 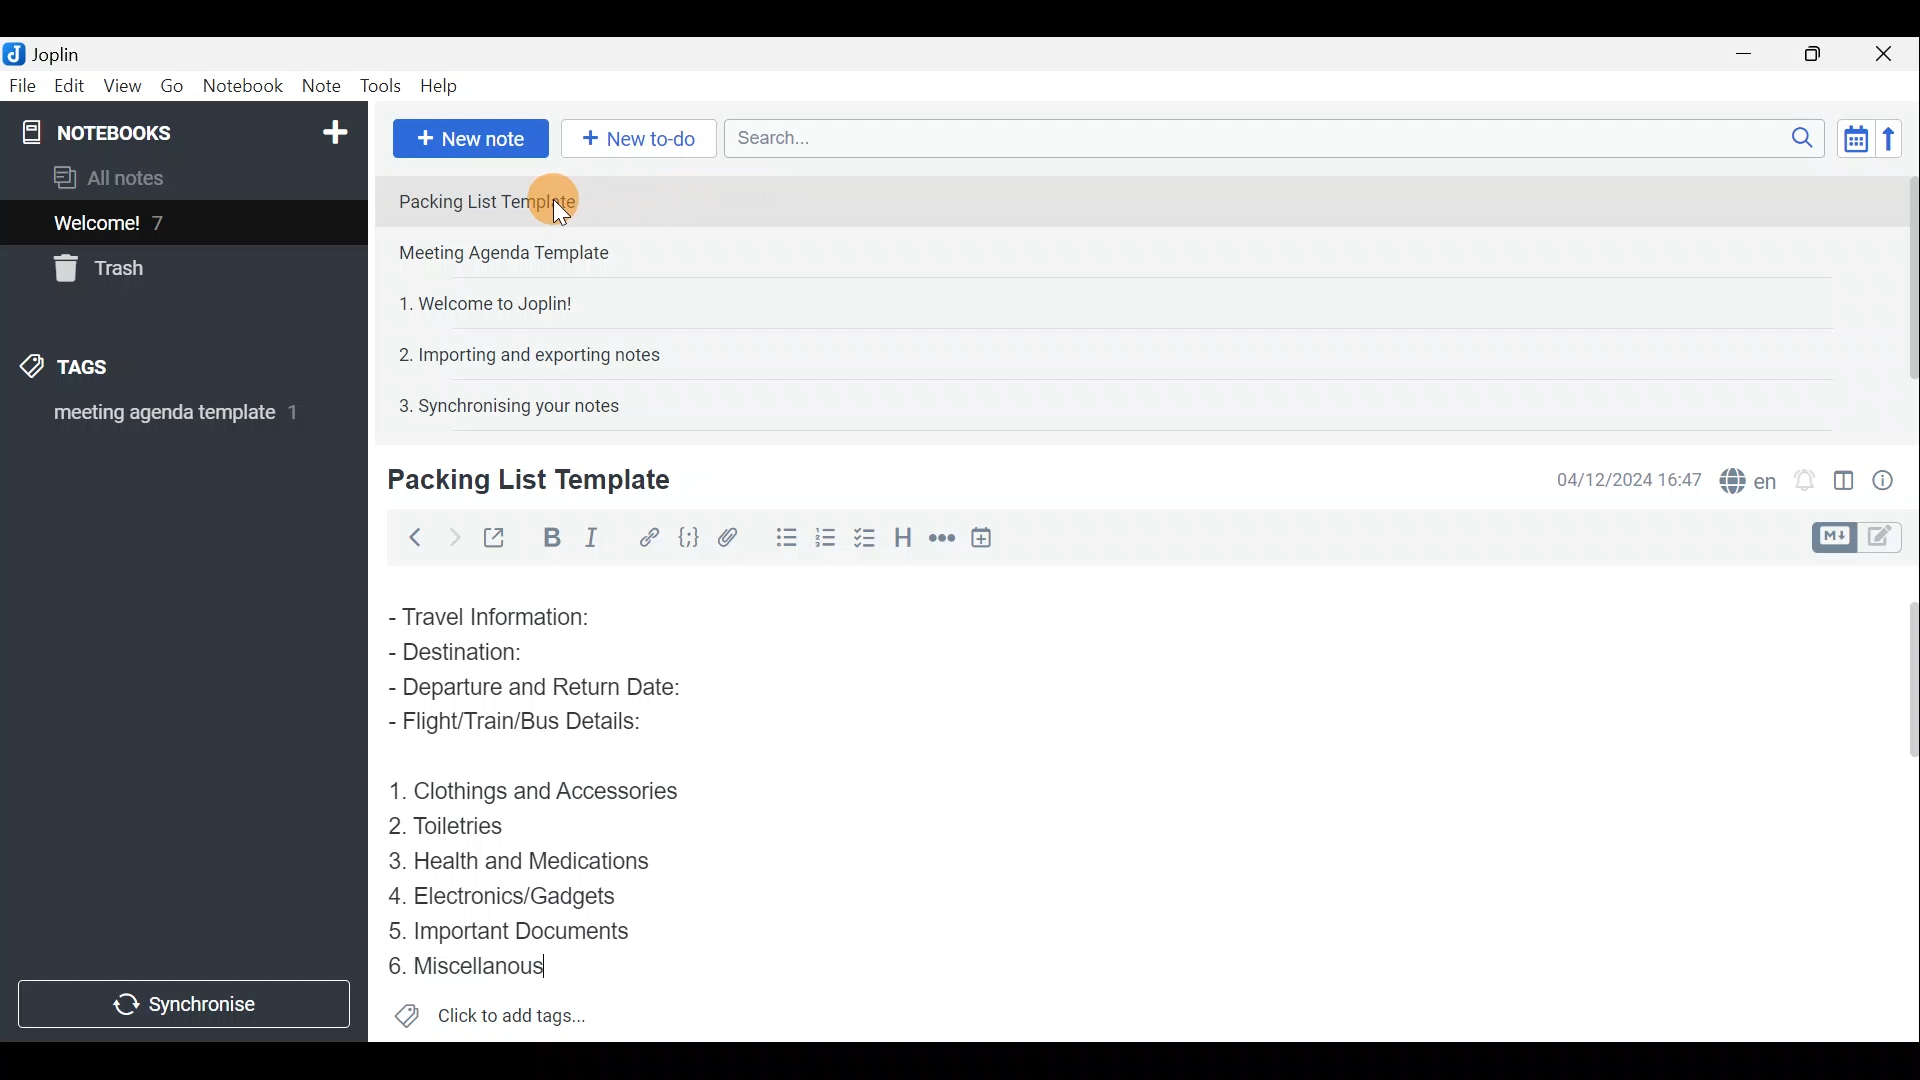 I want to click on View, so click(x=124, y=86).